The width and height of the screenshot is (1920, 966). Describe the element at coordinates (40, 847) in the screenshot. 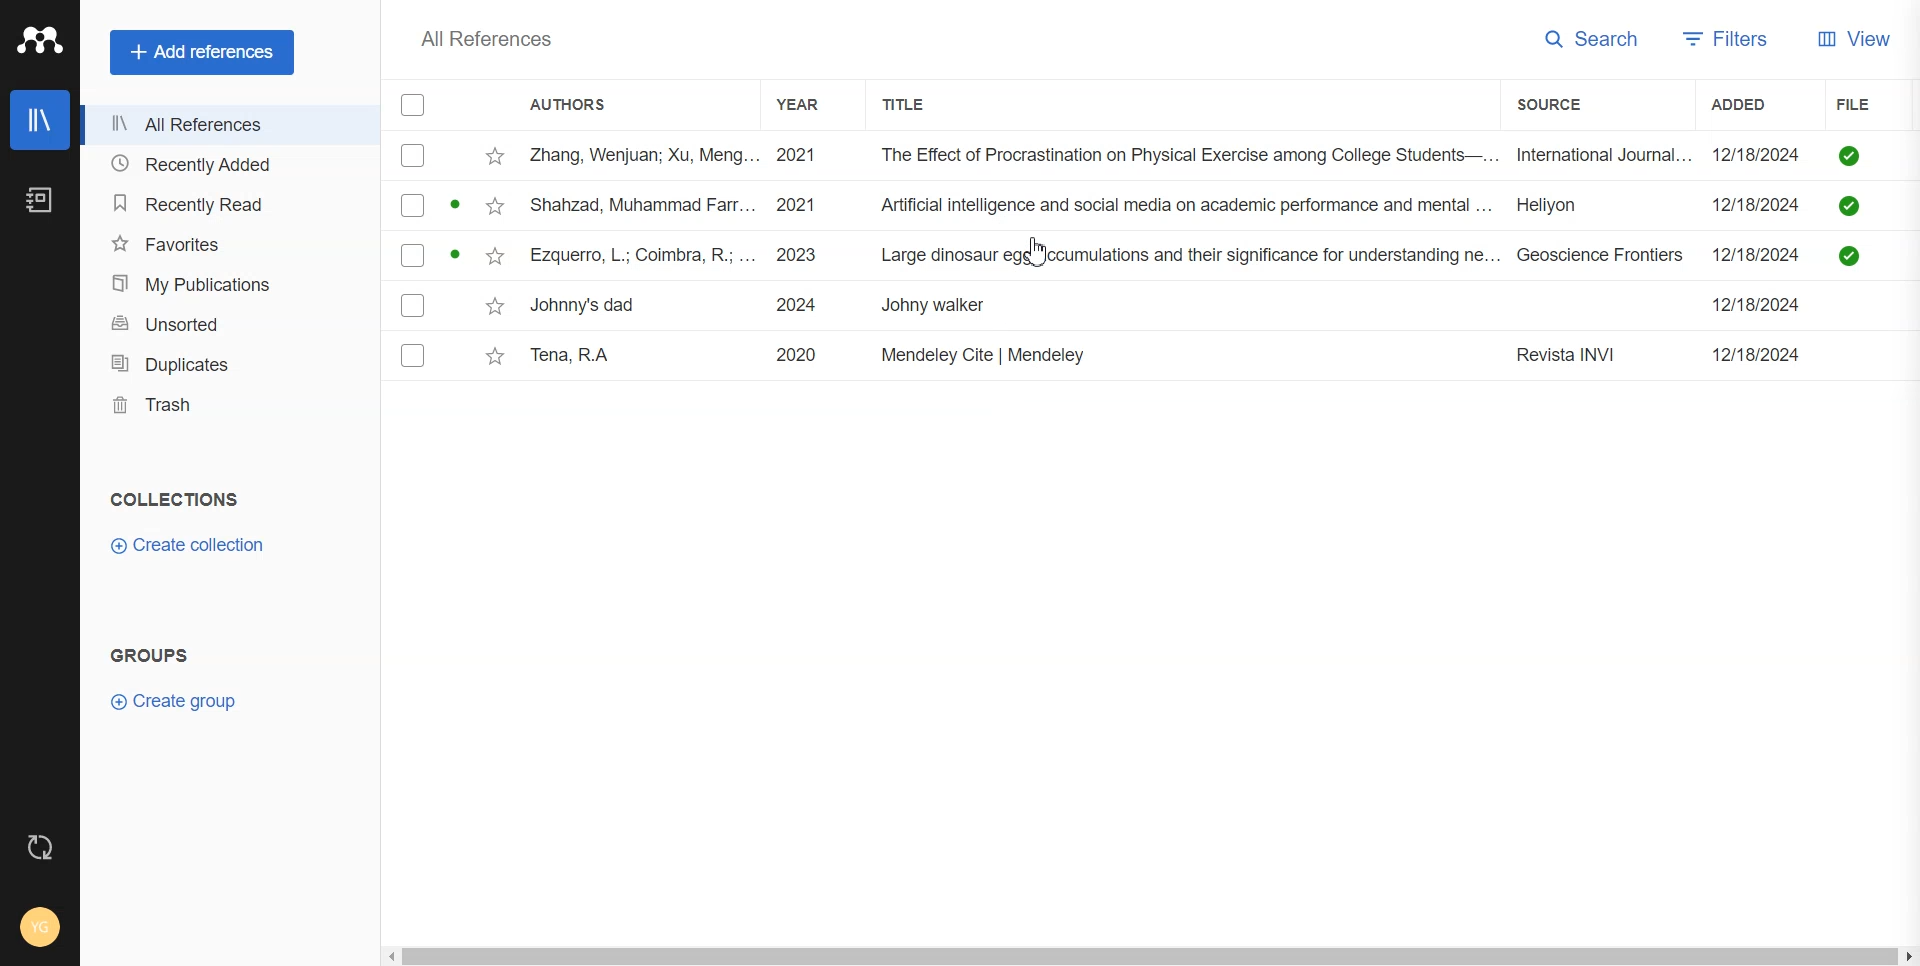

I see `Auto Sync` at that location.